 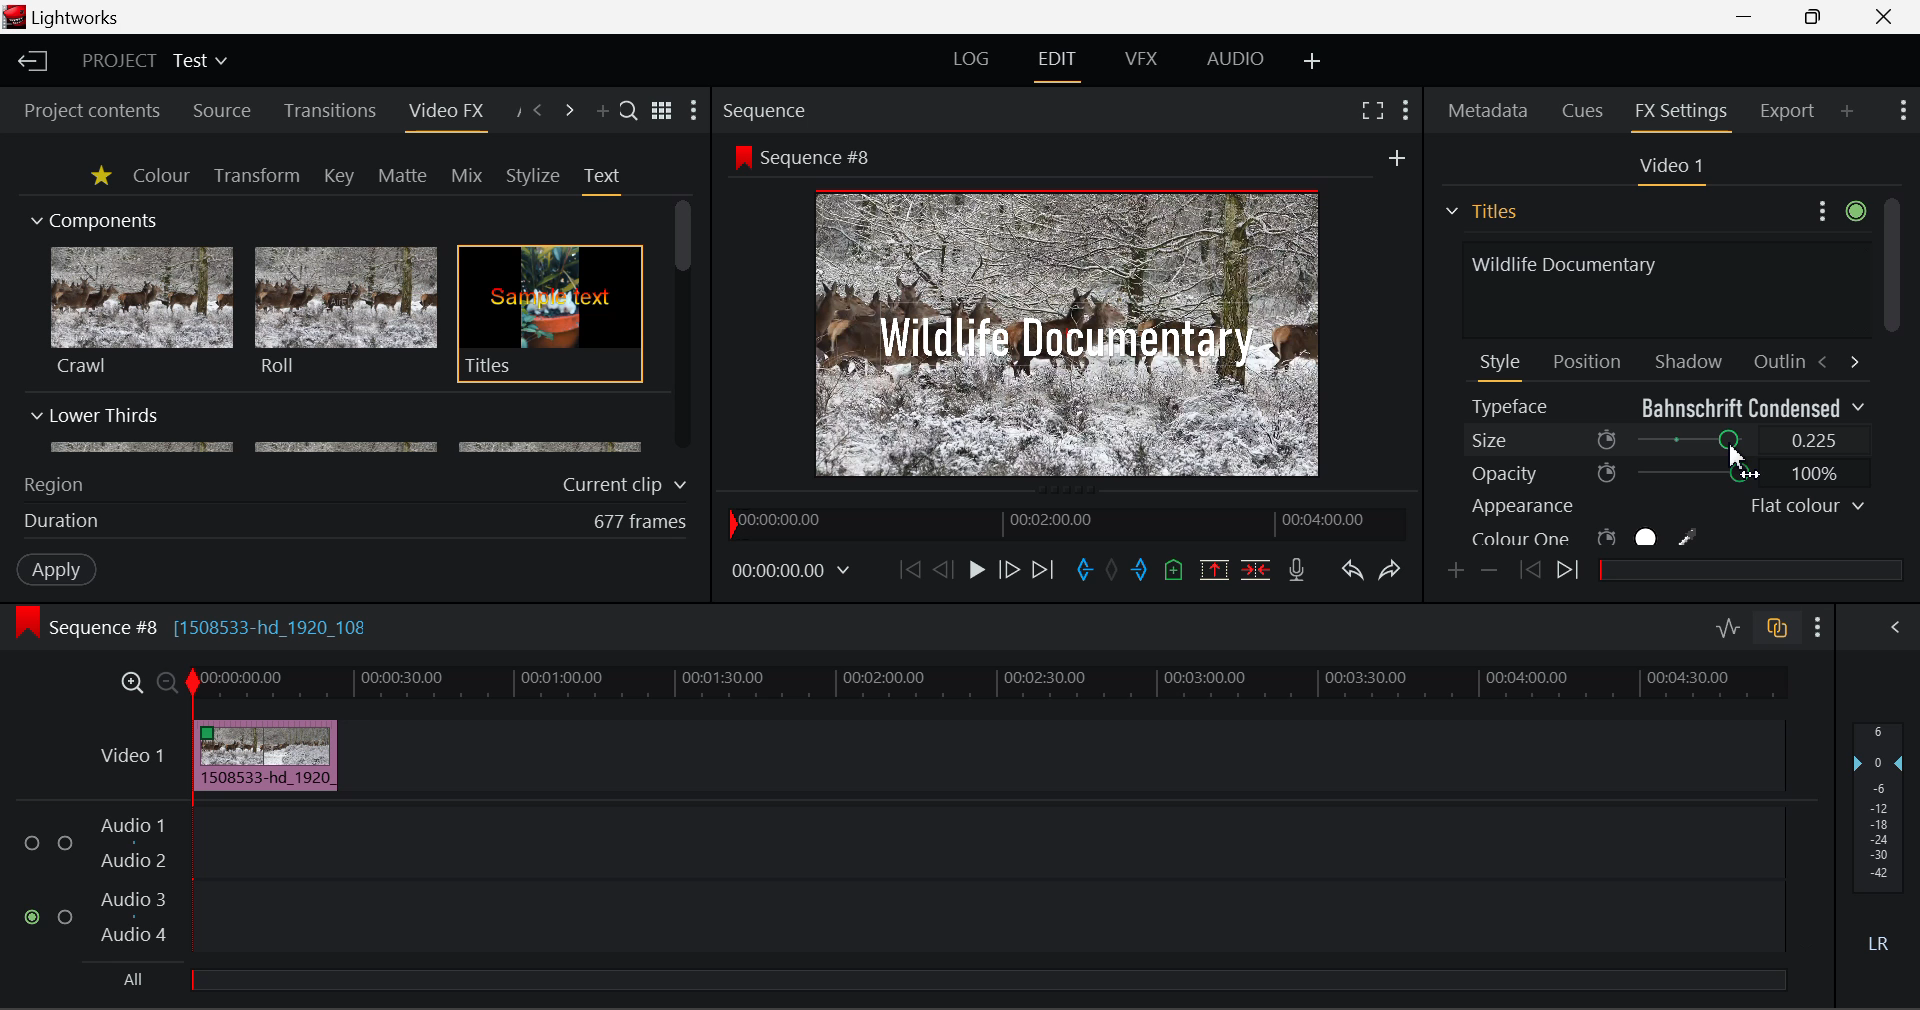 What do you see at coordinates (792, 573) in the screenshot?
I see `Frame Time` at bounding box center [792, 573].